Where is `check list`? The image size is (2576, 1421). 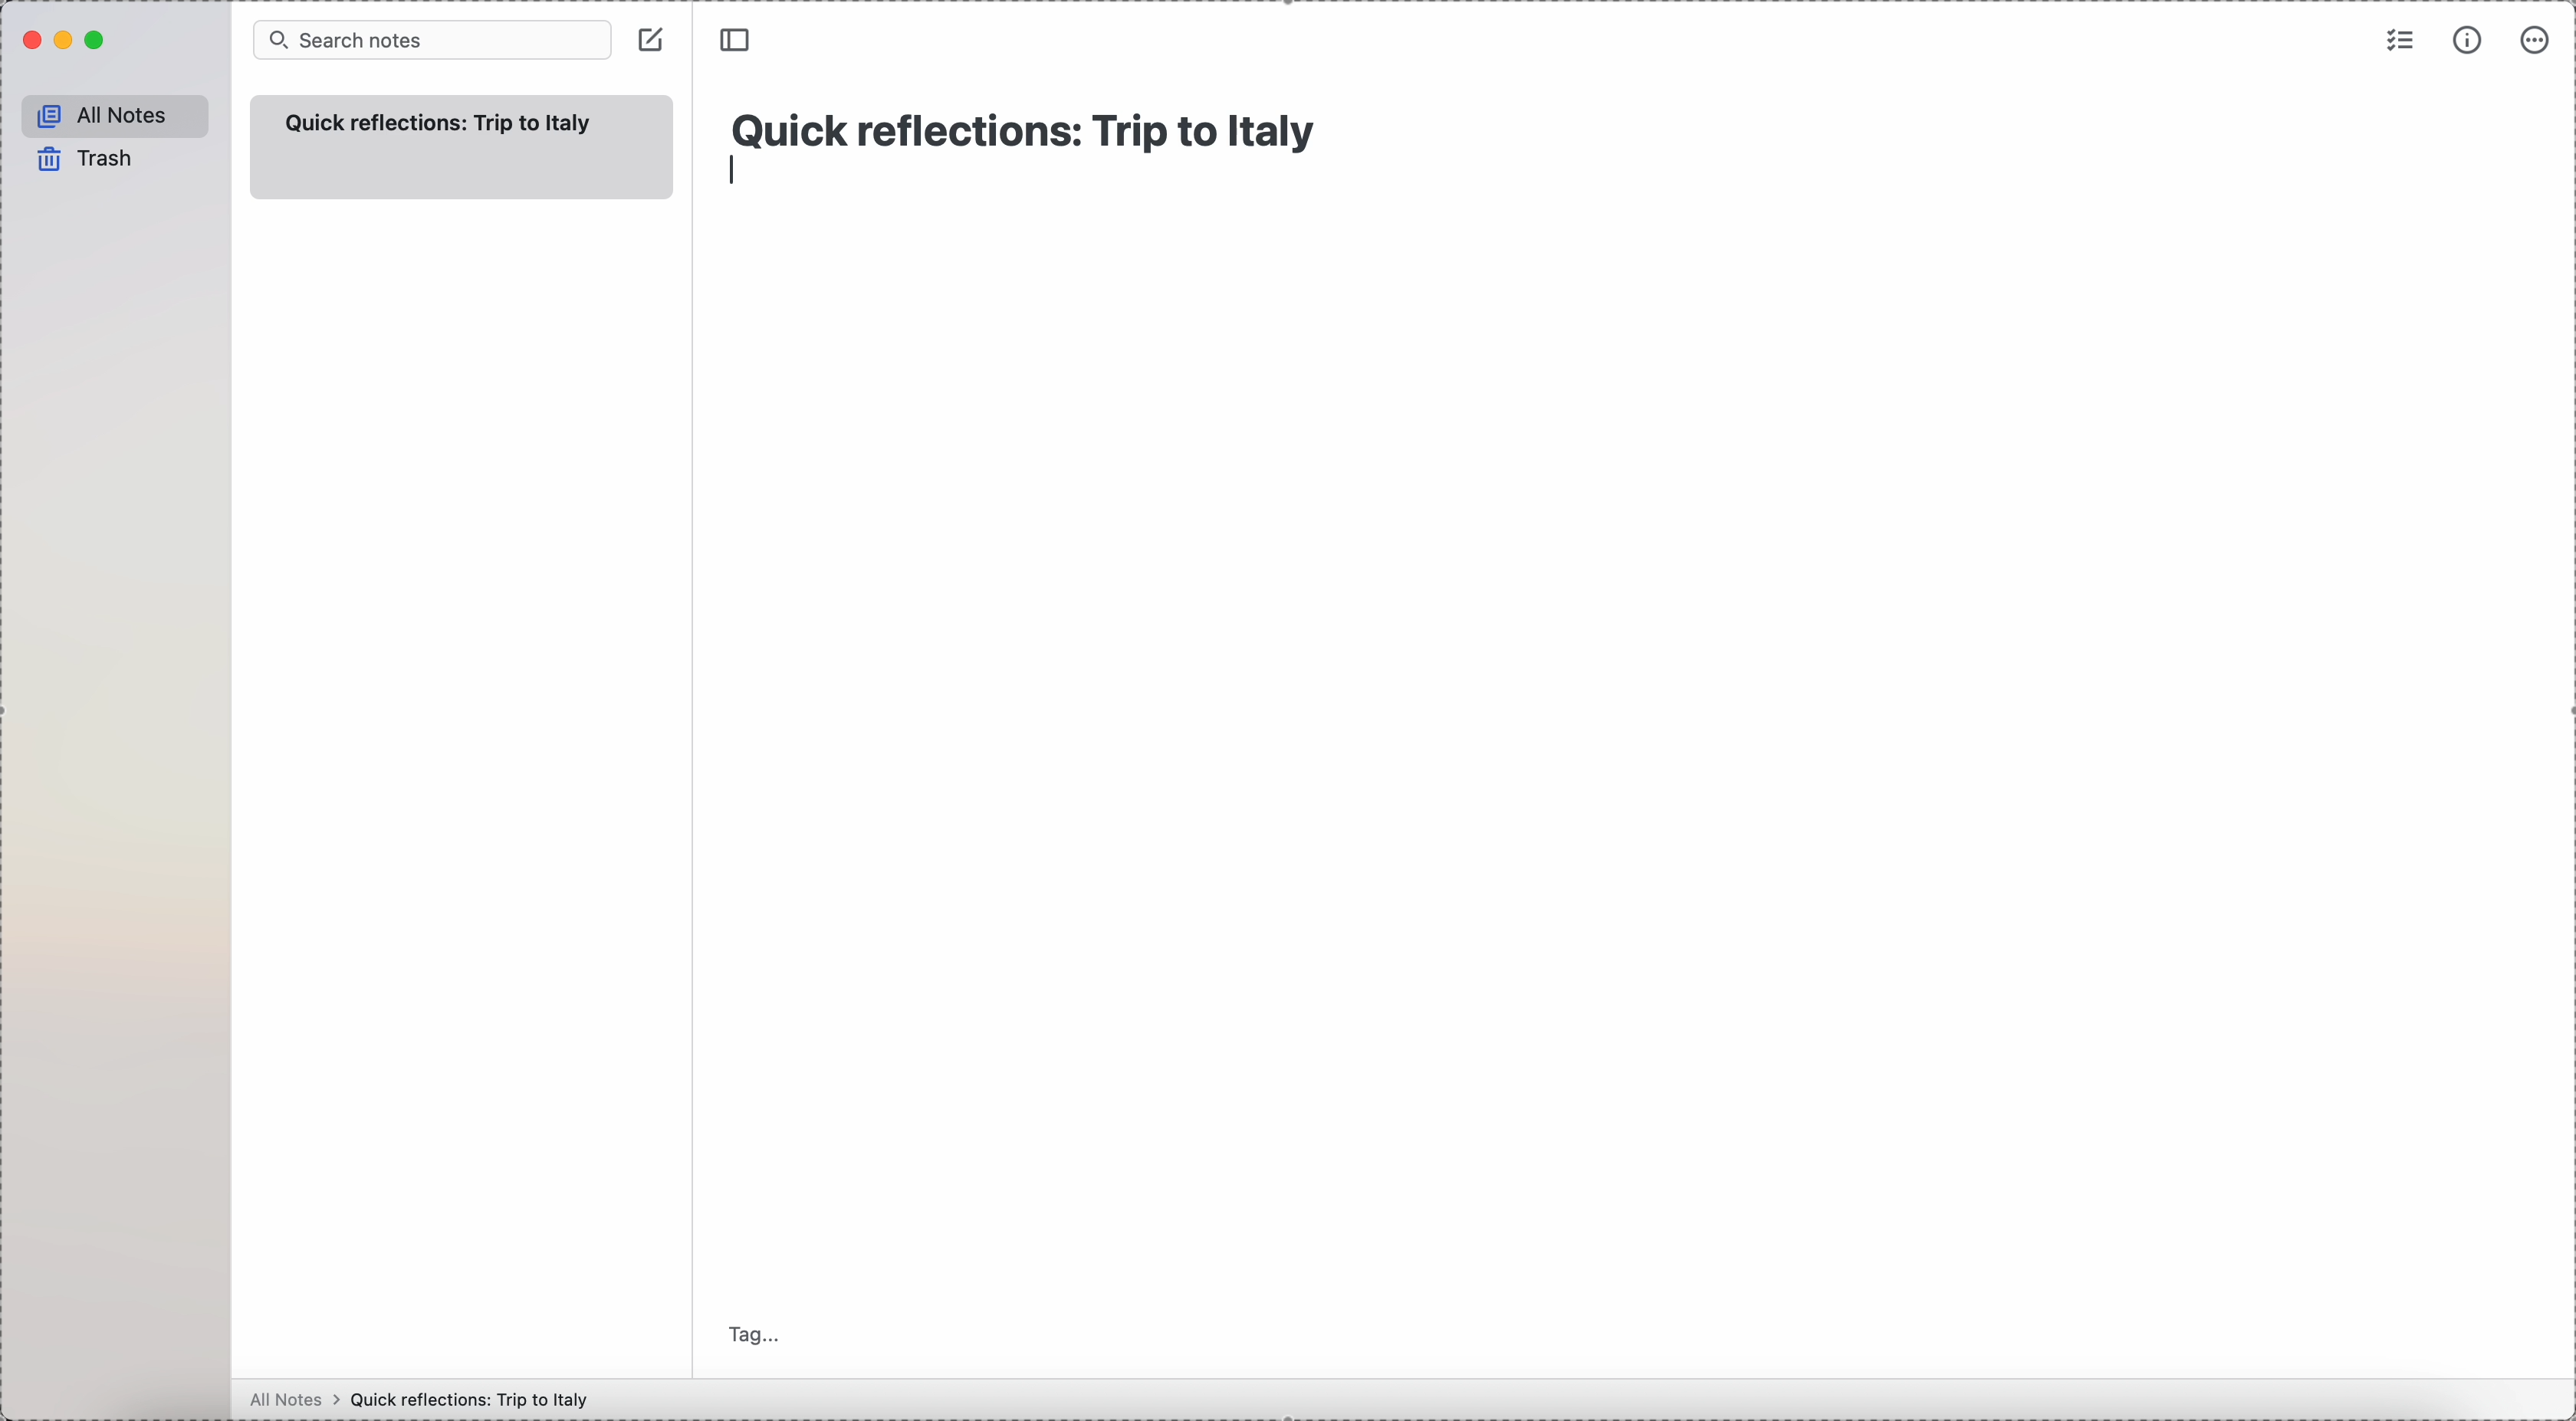 check list is located at coordinates (2401, 39).